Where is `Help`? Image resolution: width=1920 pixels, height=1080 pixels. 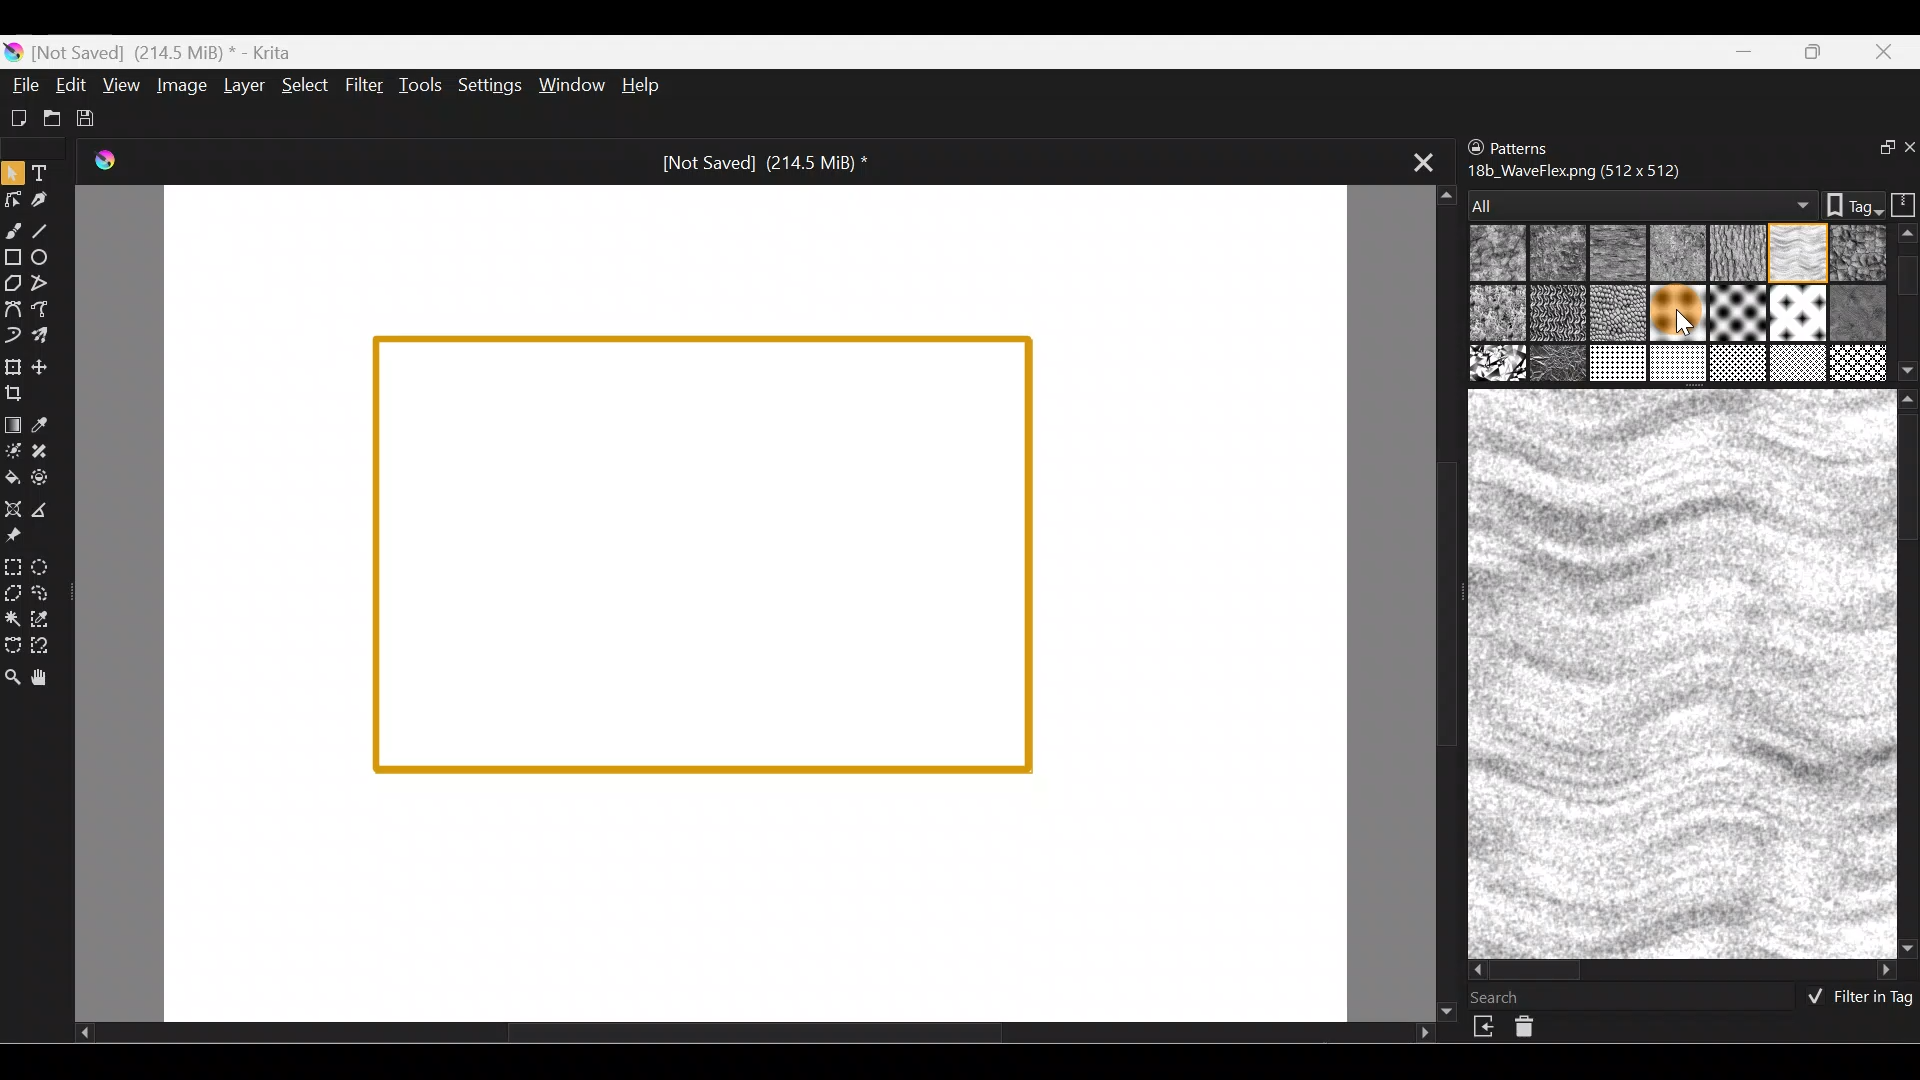
Help is located at coordinates (643, 84).